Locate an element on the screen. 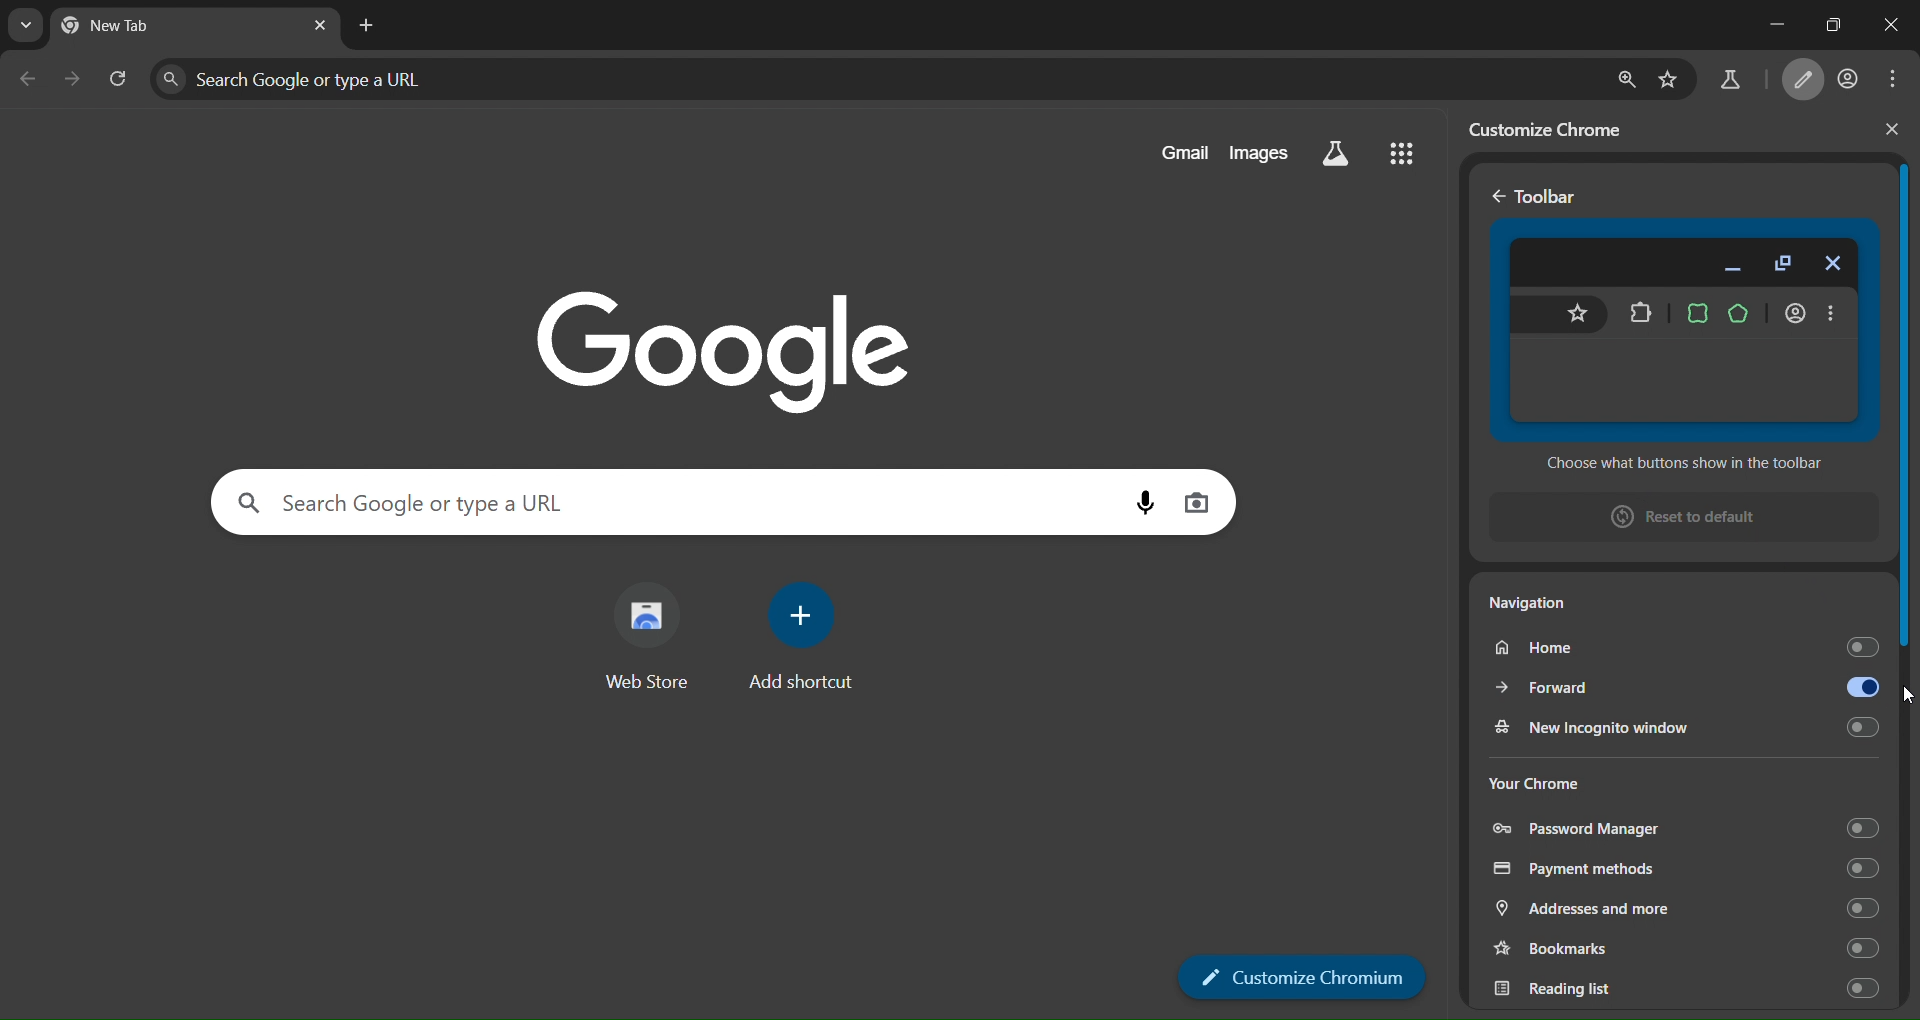  Cursor is located at coordinates (1906, 696).